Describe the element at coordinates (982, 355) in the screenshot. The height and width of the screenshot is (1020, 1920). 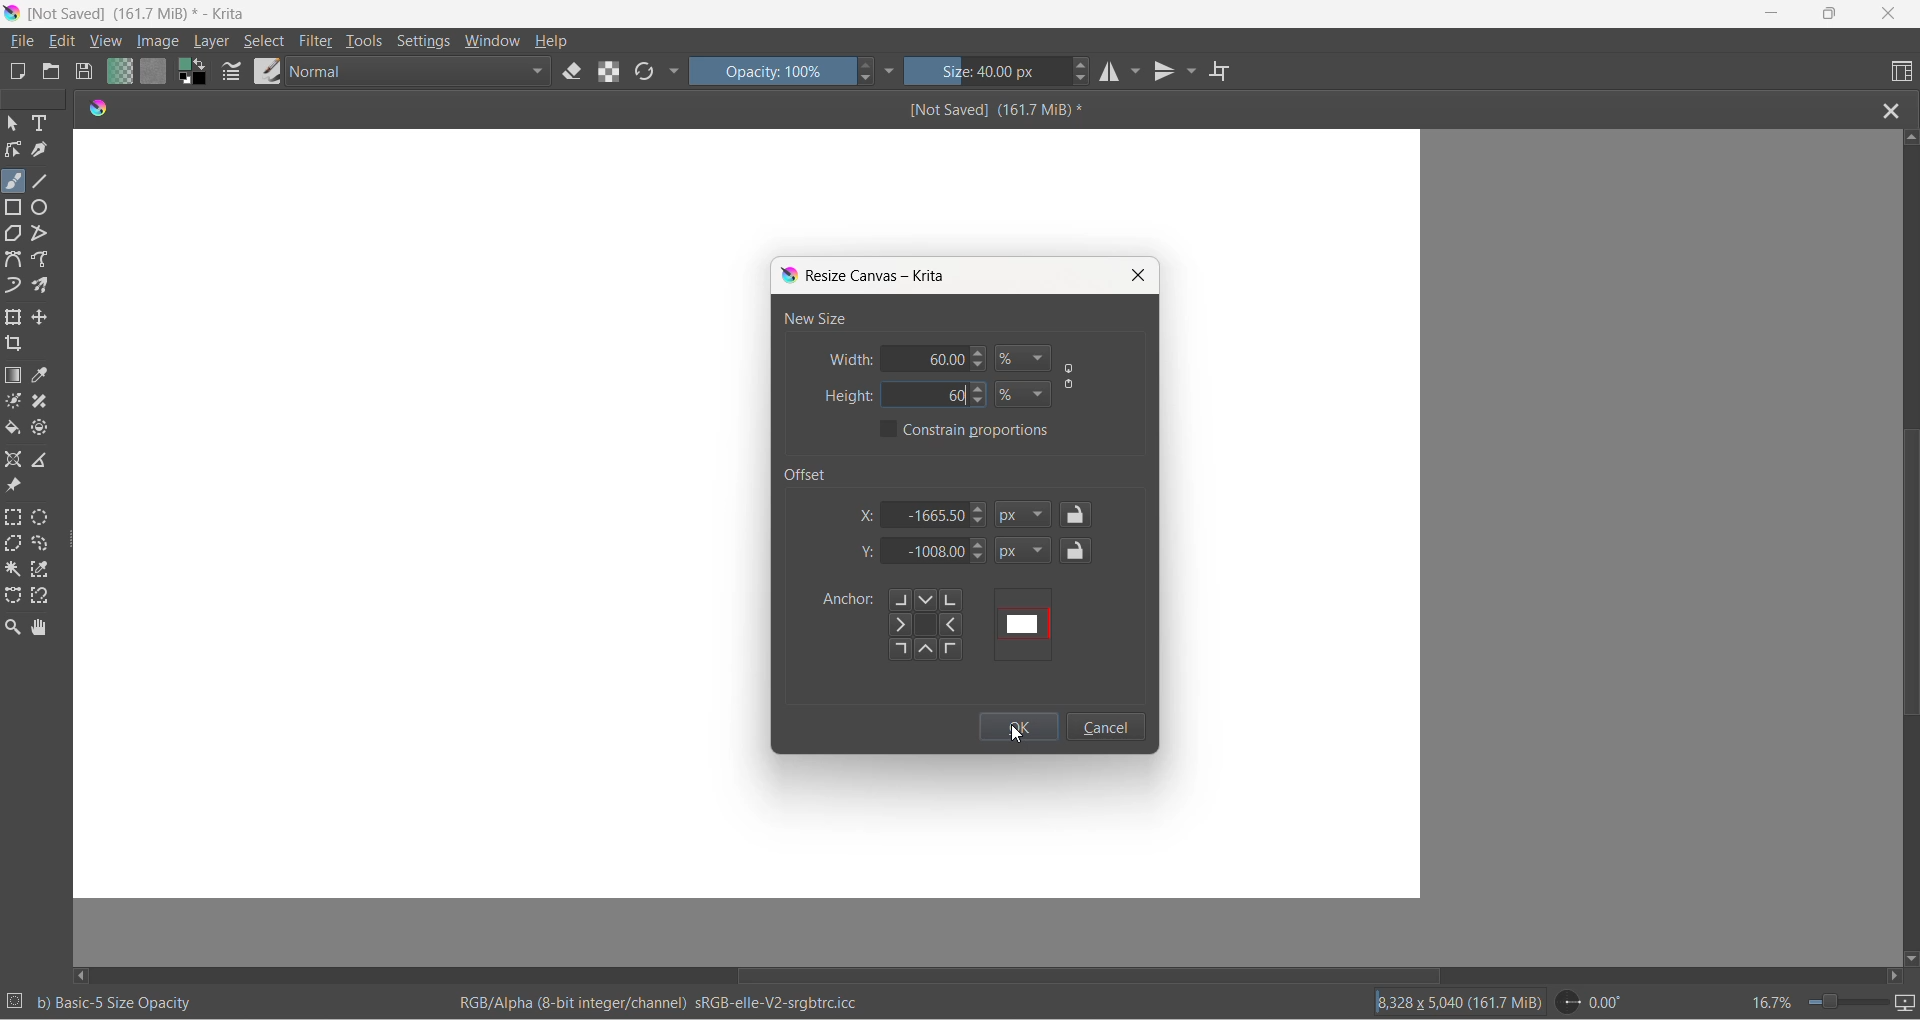
I see `increment width` at that location.